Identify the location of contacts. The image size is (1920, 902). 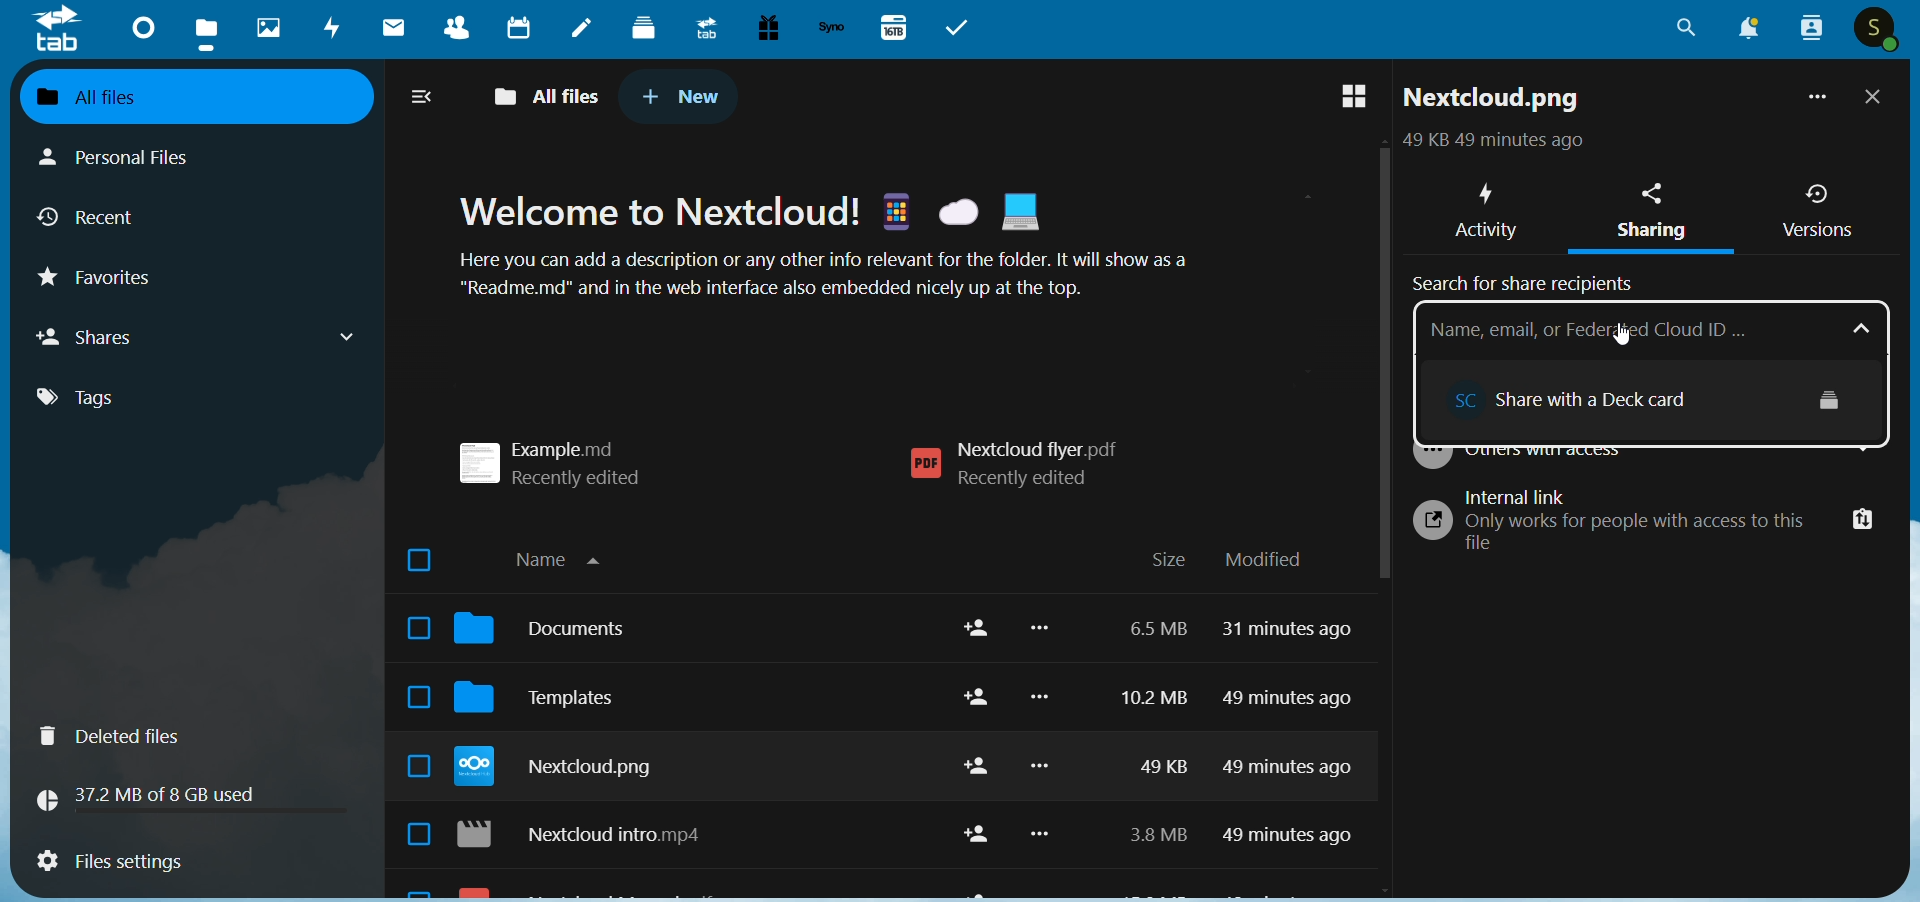
(446, 30).